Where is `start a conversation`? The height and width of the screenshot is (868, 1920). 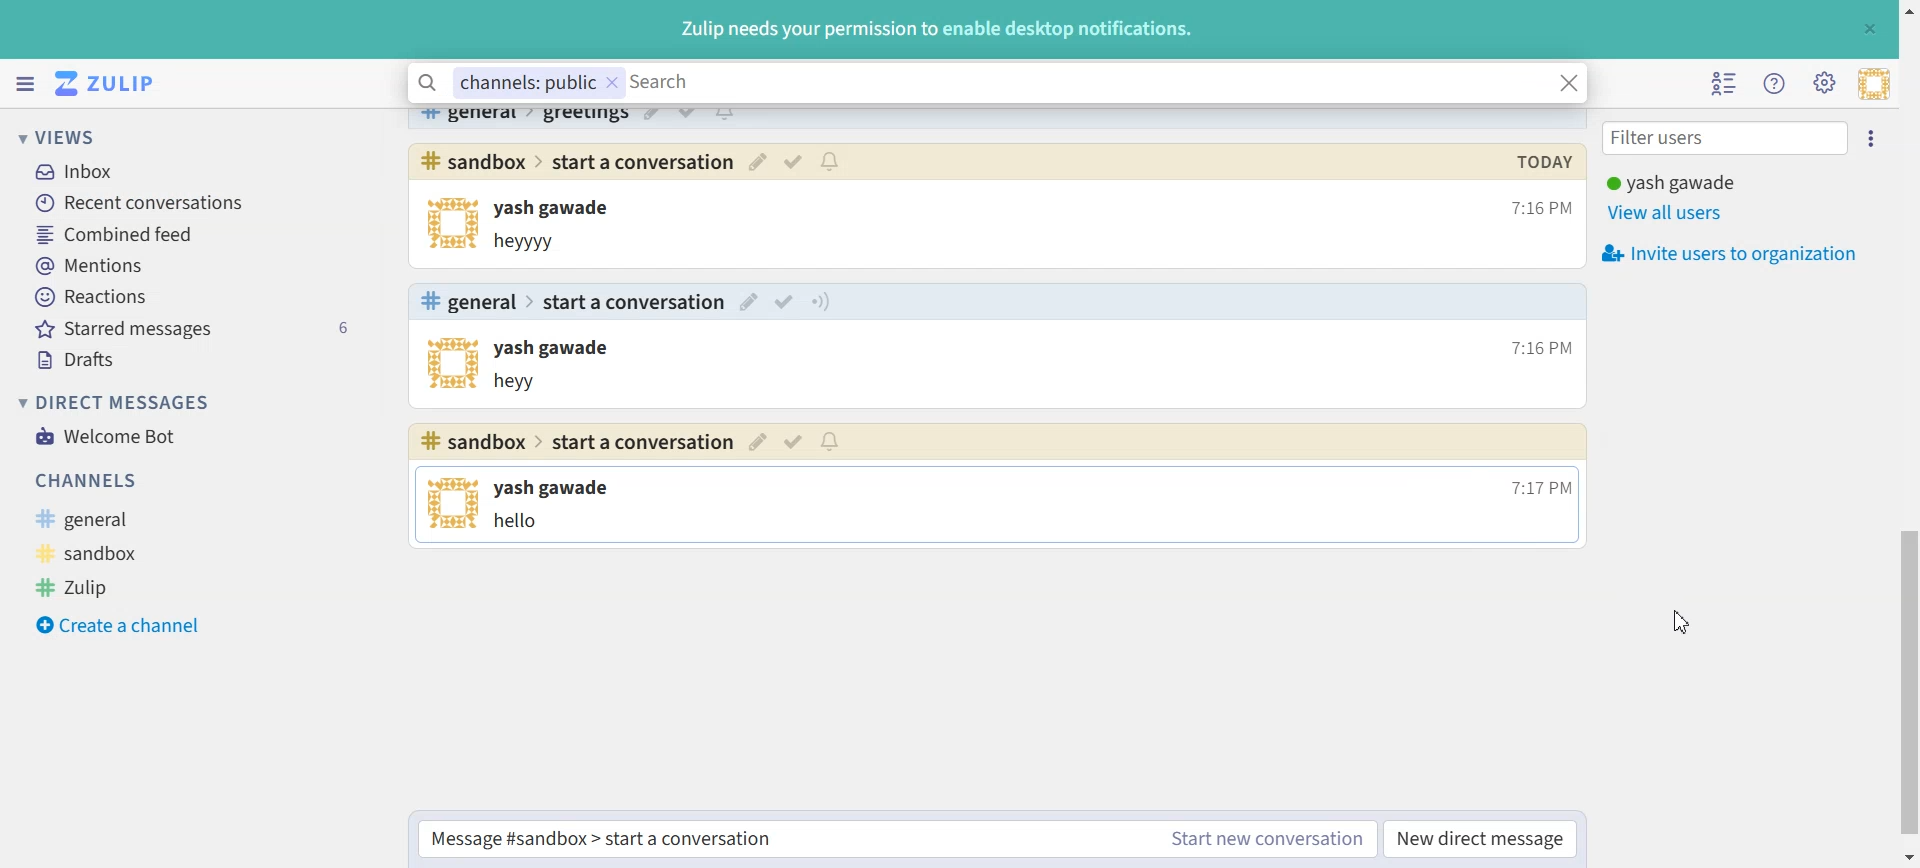
start a conversation is located at coordinates (637, 303).